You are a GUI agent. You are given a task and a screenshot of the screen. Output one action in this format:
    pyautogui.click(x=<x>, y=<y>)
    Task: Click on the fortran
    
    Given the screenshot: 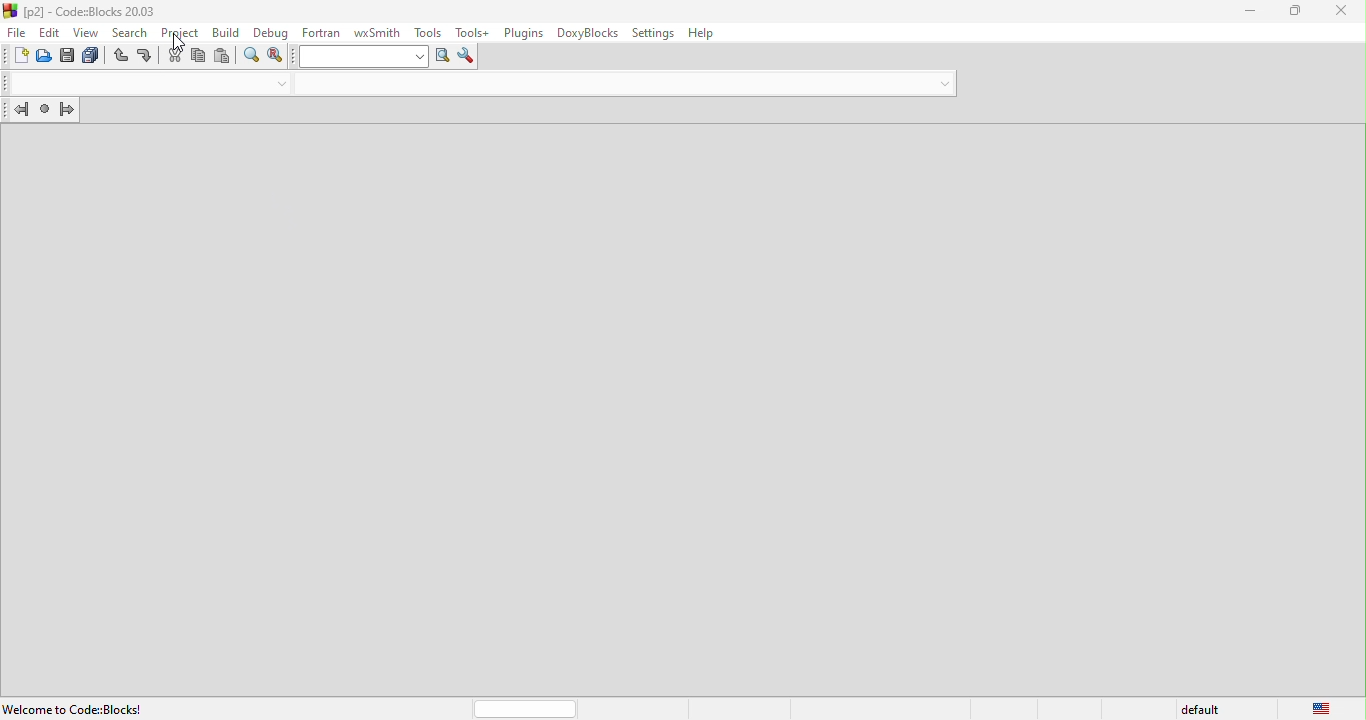 What is the action you would take?
    pyautogui.click(x=318, y=30)
    